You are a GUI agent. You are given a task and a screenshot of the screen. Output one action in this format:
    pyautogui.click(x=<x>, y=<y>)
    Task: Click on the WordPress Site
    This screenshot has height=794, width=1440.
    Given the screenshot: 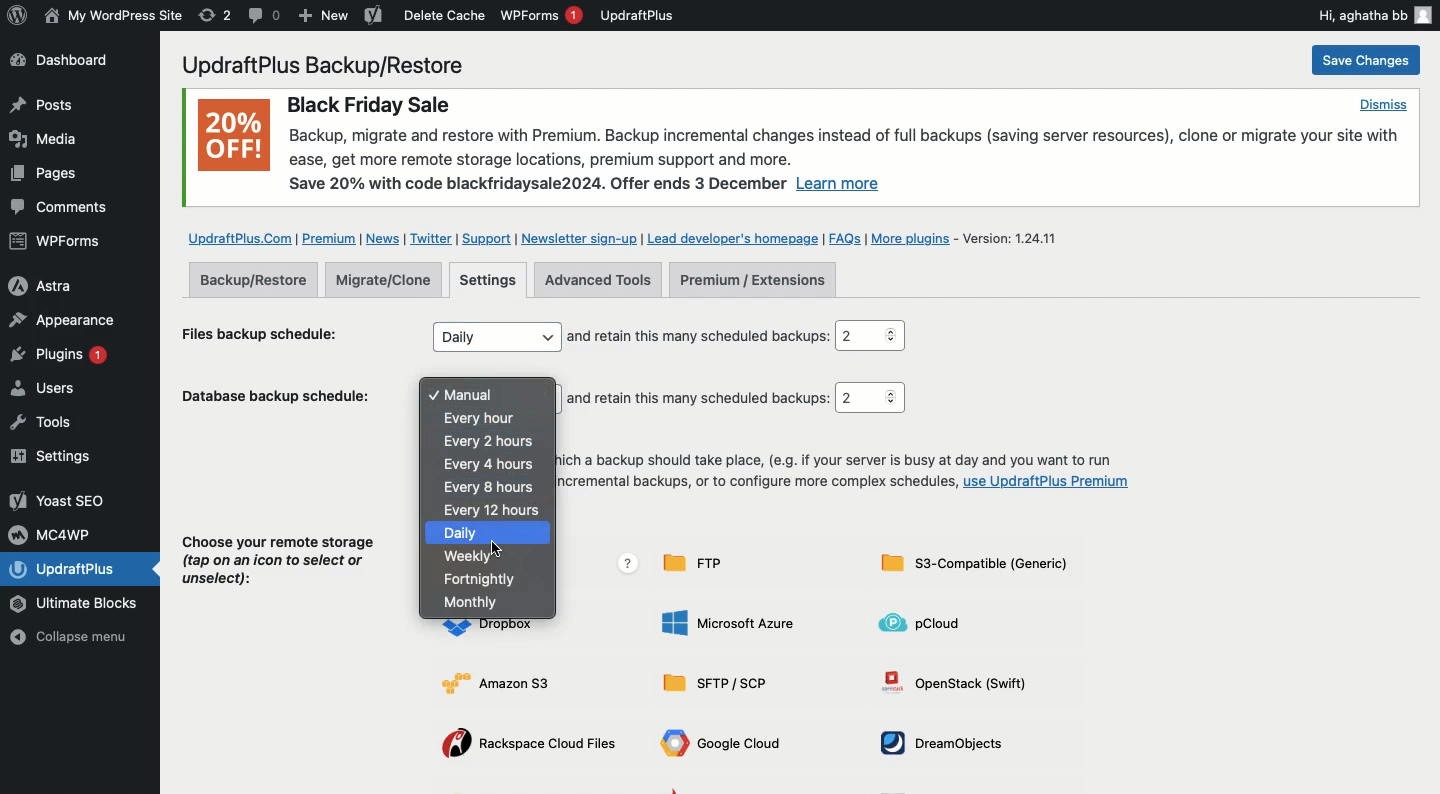 What is the action you would take?
    pyautogui.click(x=111, y=16)
    